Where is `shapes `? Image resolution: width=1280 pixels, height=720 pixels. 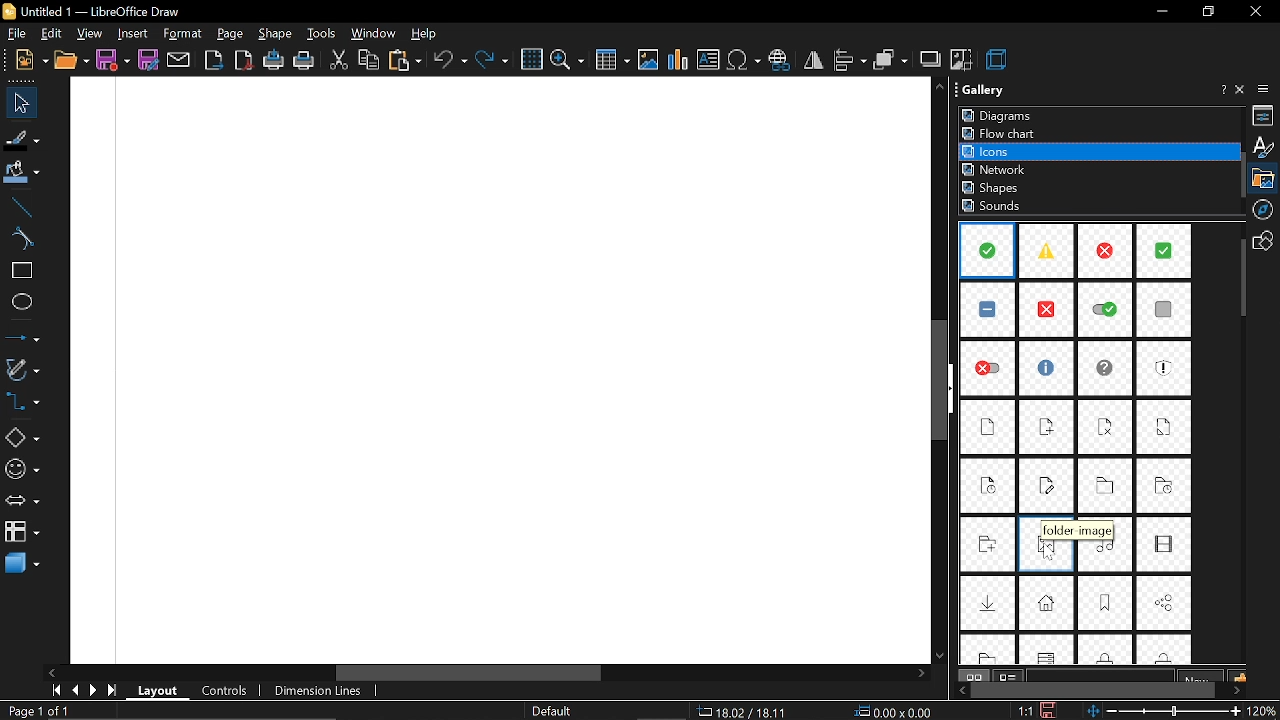
shapes  is located at coordinates (994, 188).